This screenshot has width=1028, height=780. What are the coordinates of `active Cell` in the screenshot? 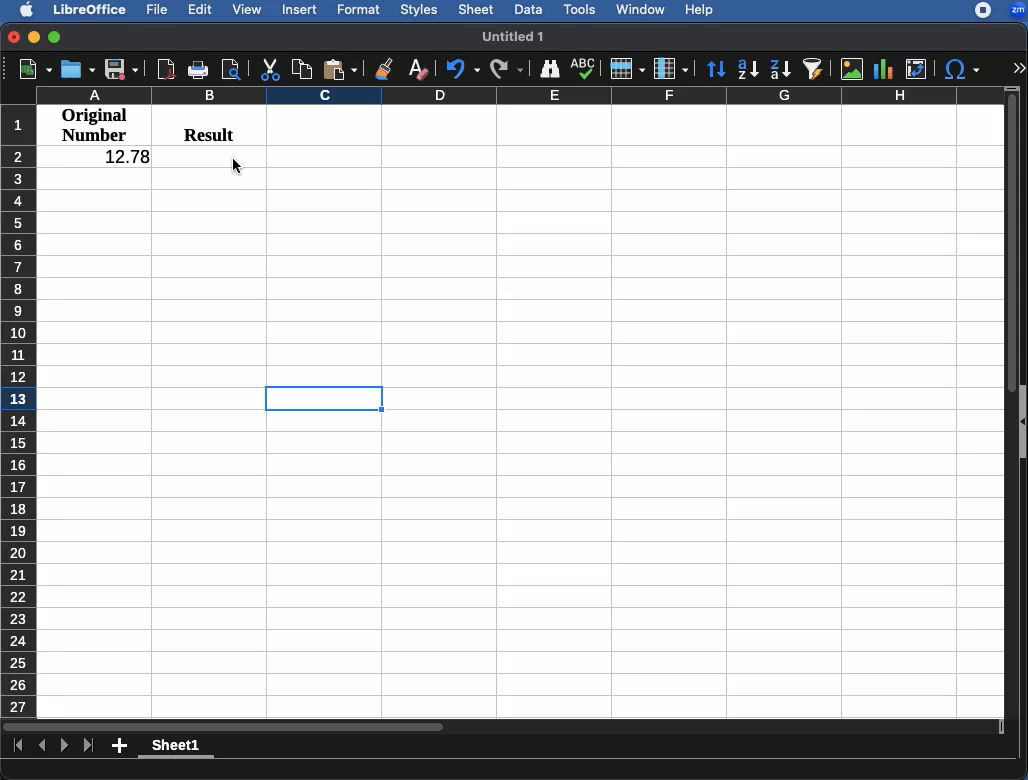 It's located at (324, 398).